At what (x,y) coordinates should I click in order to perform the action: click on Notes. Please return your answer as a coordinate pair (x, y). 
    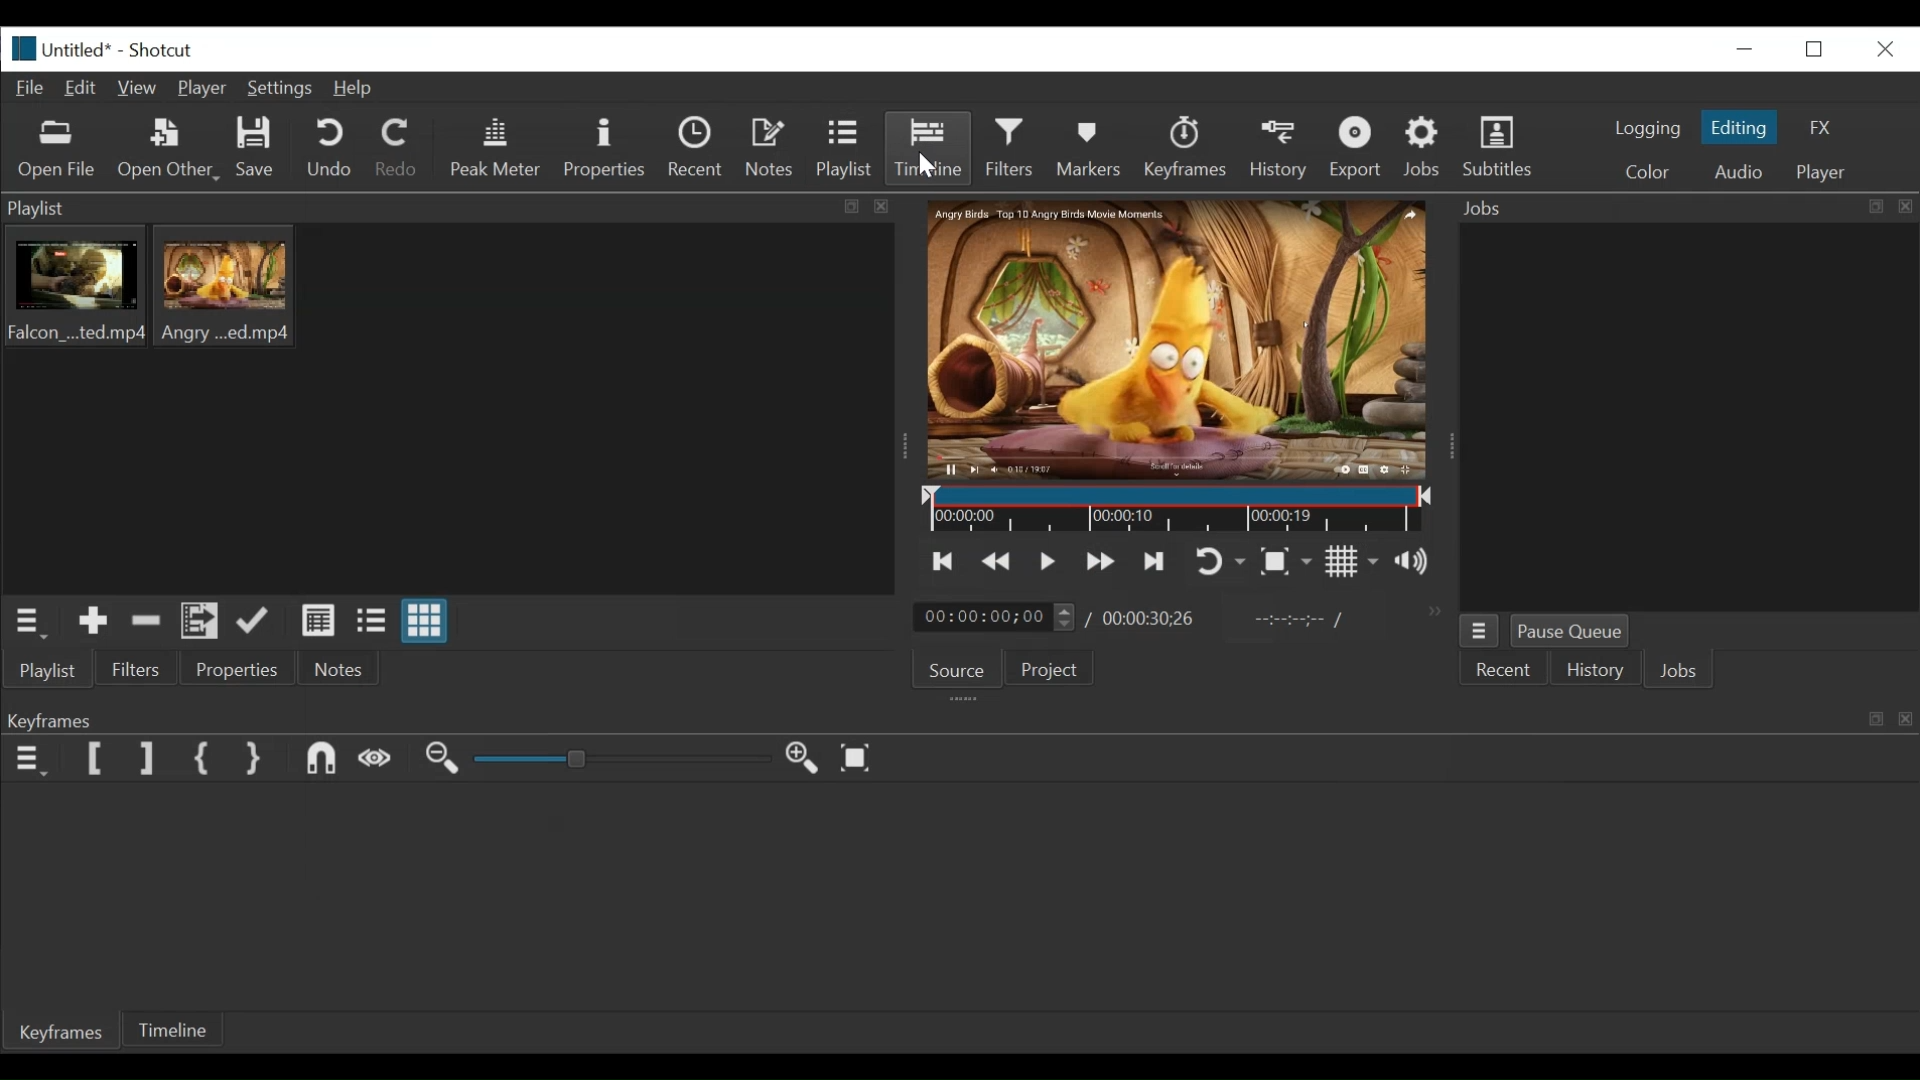
    Looking at the image, I should click on (339, 669).